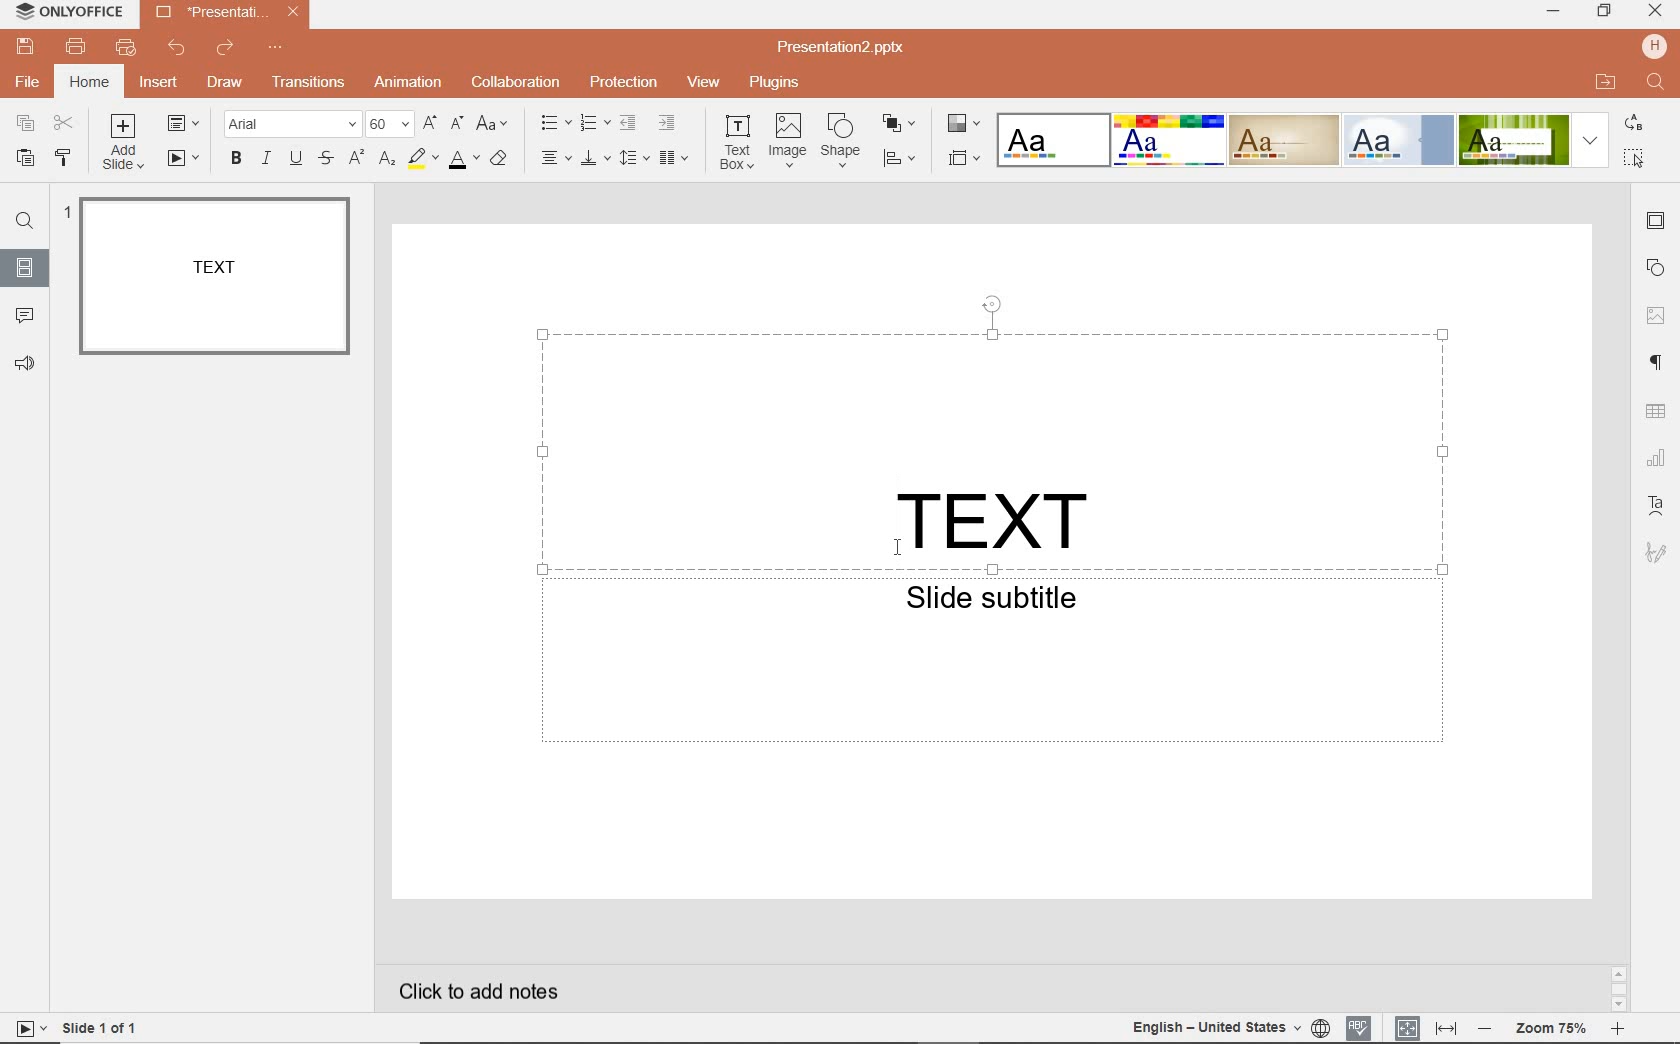 The width and height of the screenshot is (1680, 1044). Describe the element at coordinates (1656, 12) in the screenshot. I see `close` at that location.